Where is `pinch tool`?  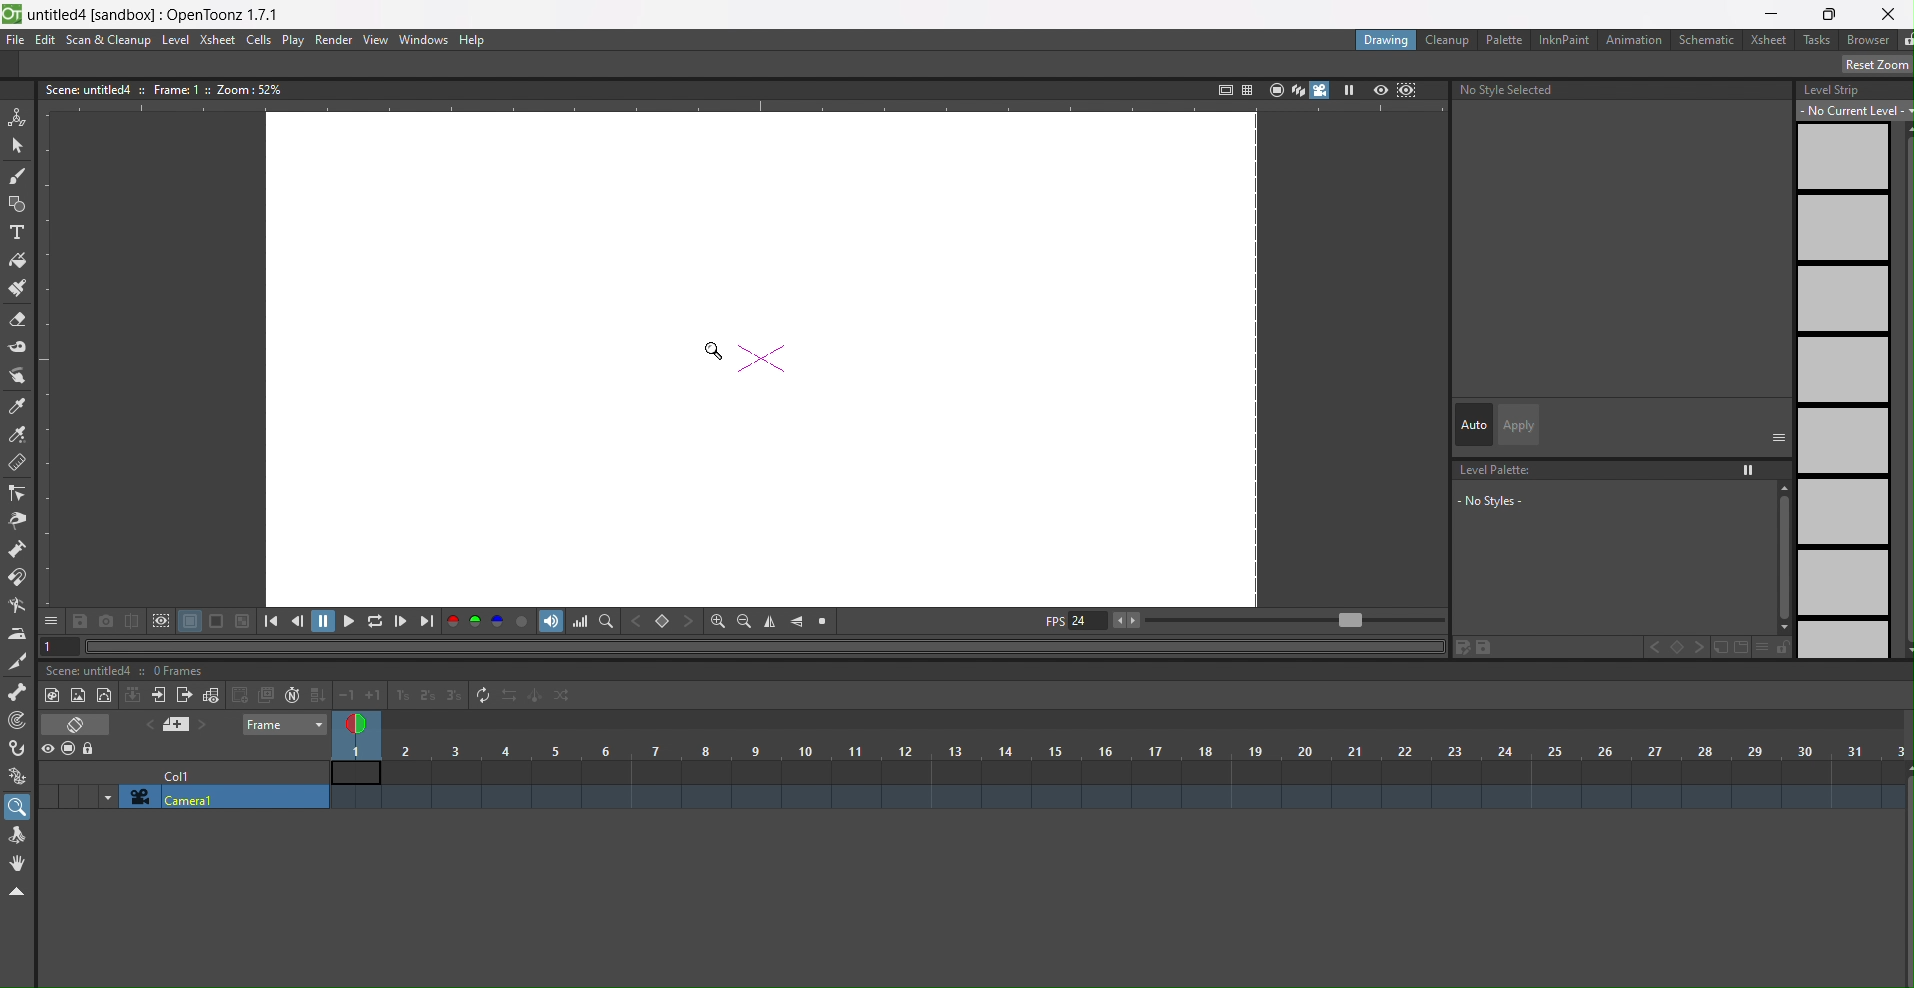
pinch tool is located at coordinates (21, 519).